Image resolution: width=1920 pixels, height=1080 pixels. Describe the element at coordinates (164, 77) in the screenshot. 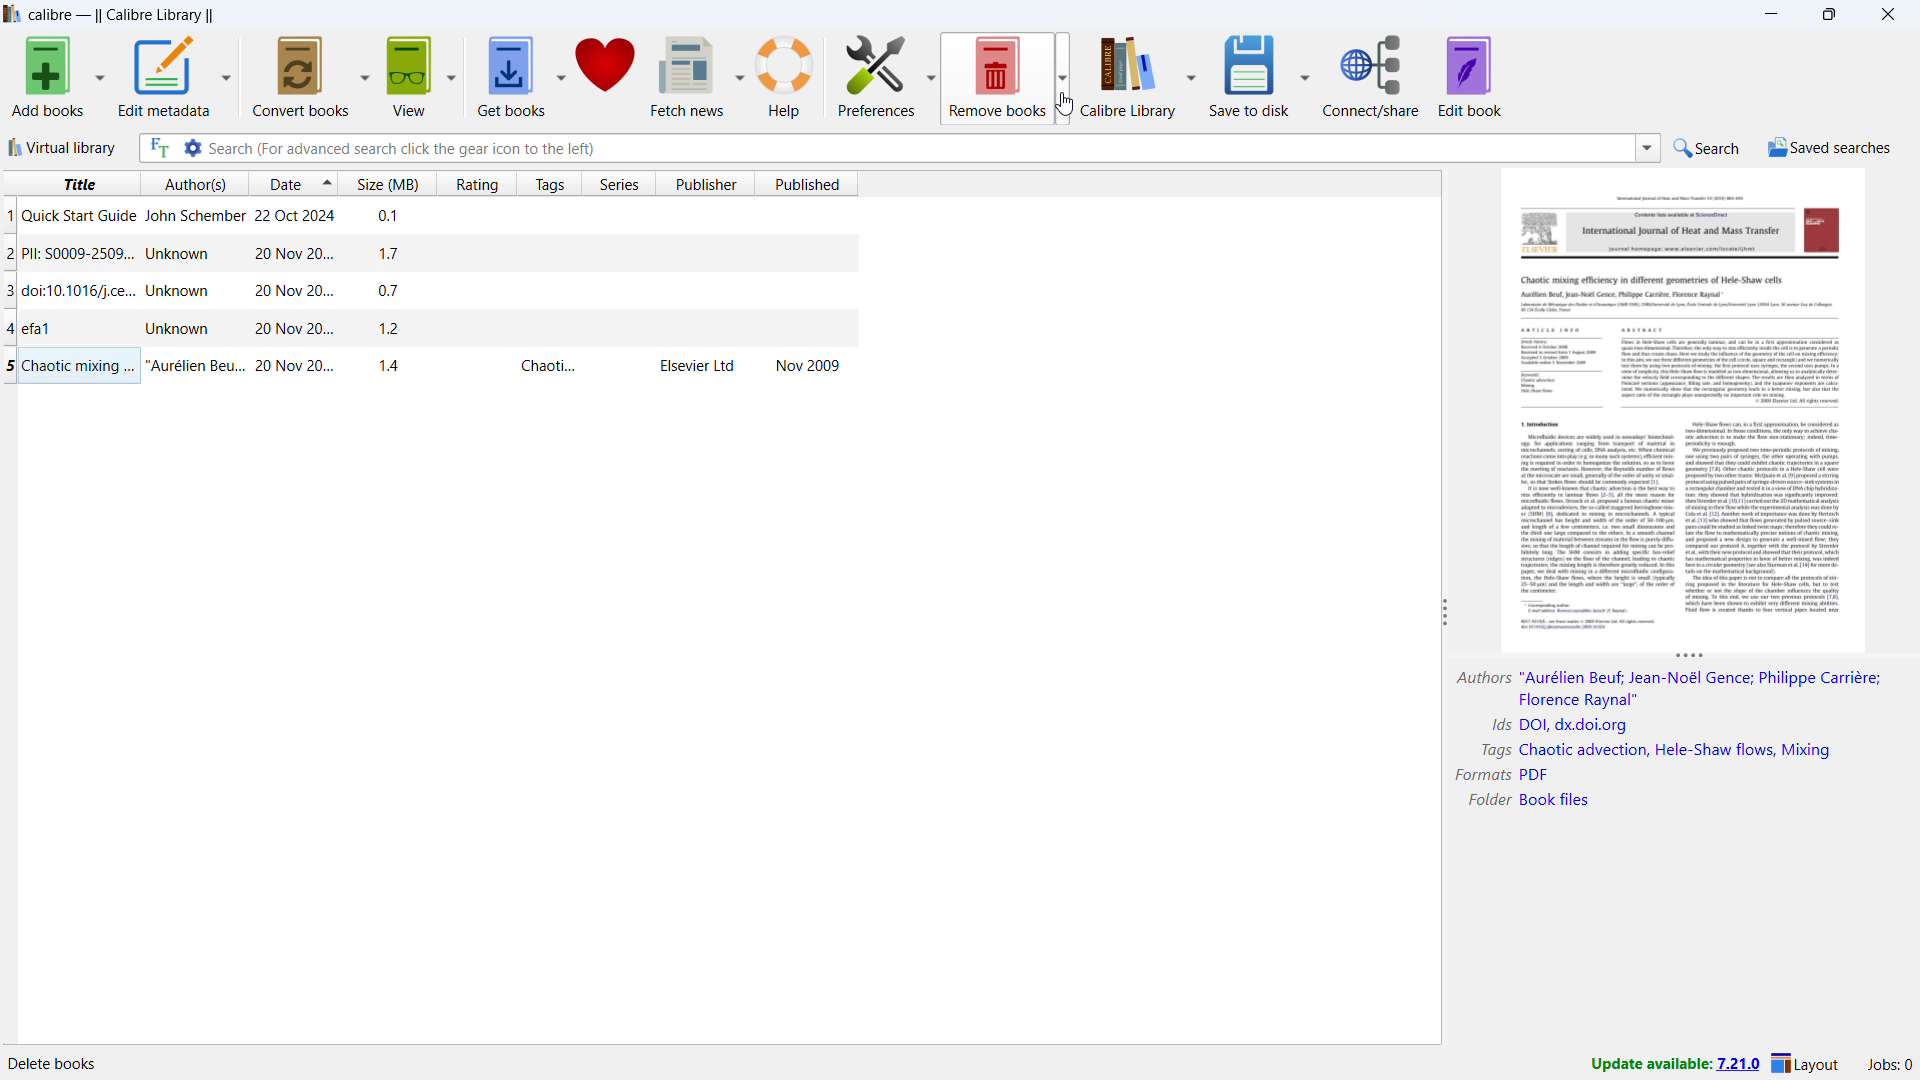

I see `edit metadata` at that location.